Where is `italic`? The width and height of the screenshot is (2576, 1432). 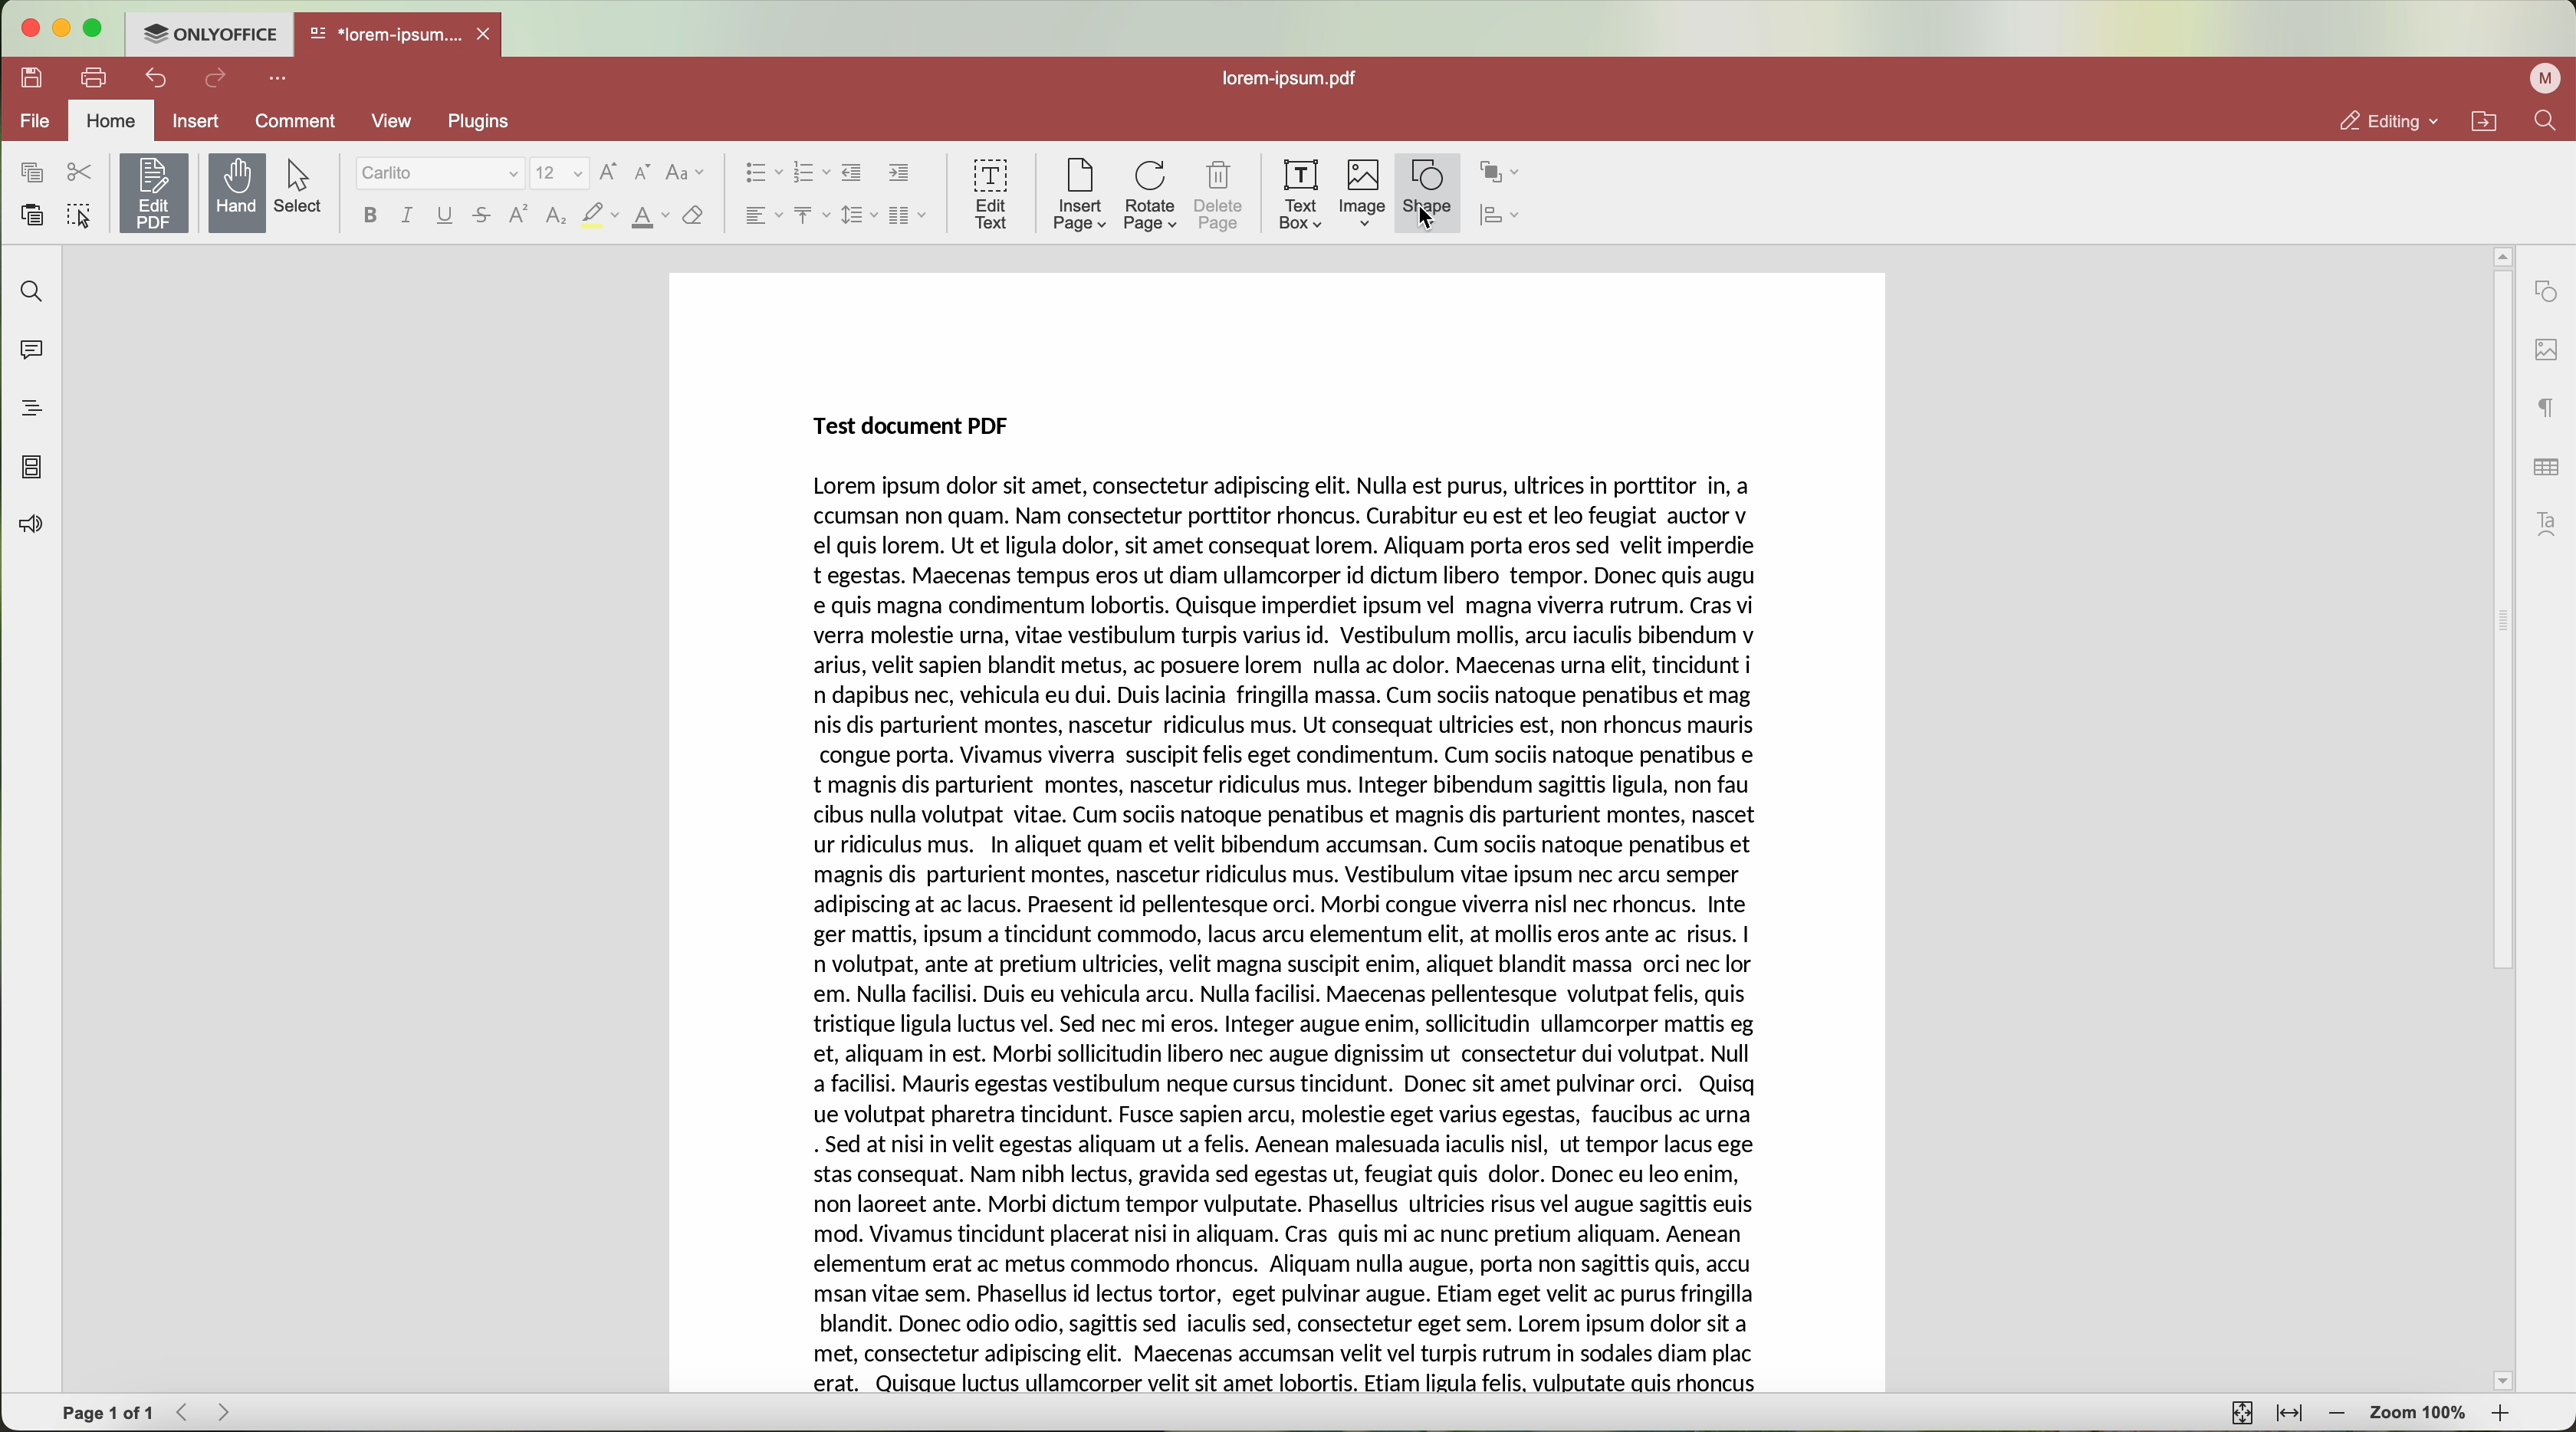
italic is located at coordinates (405, 214).